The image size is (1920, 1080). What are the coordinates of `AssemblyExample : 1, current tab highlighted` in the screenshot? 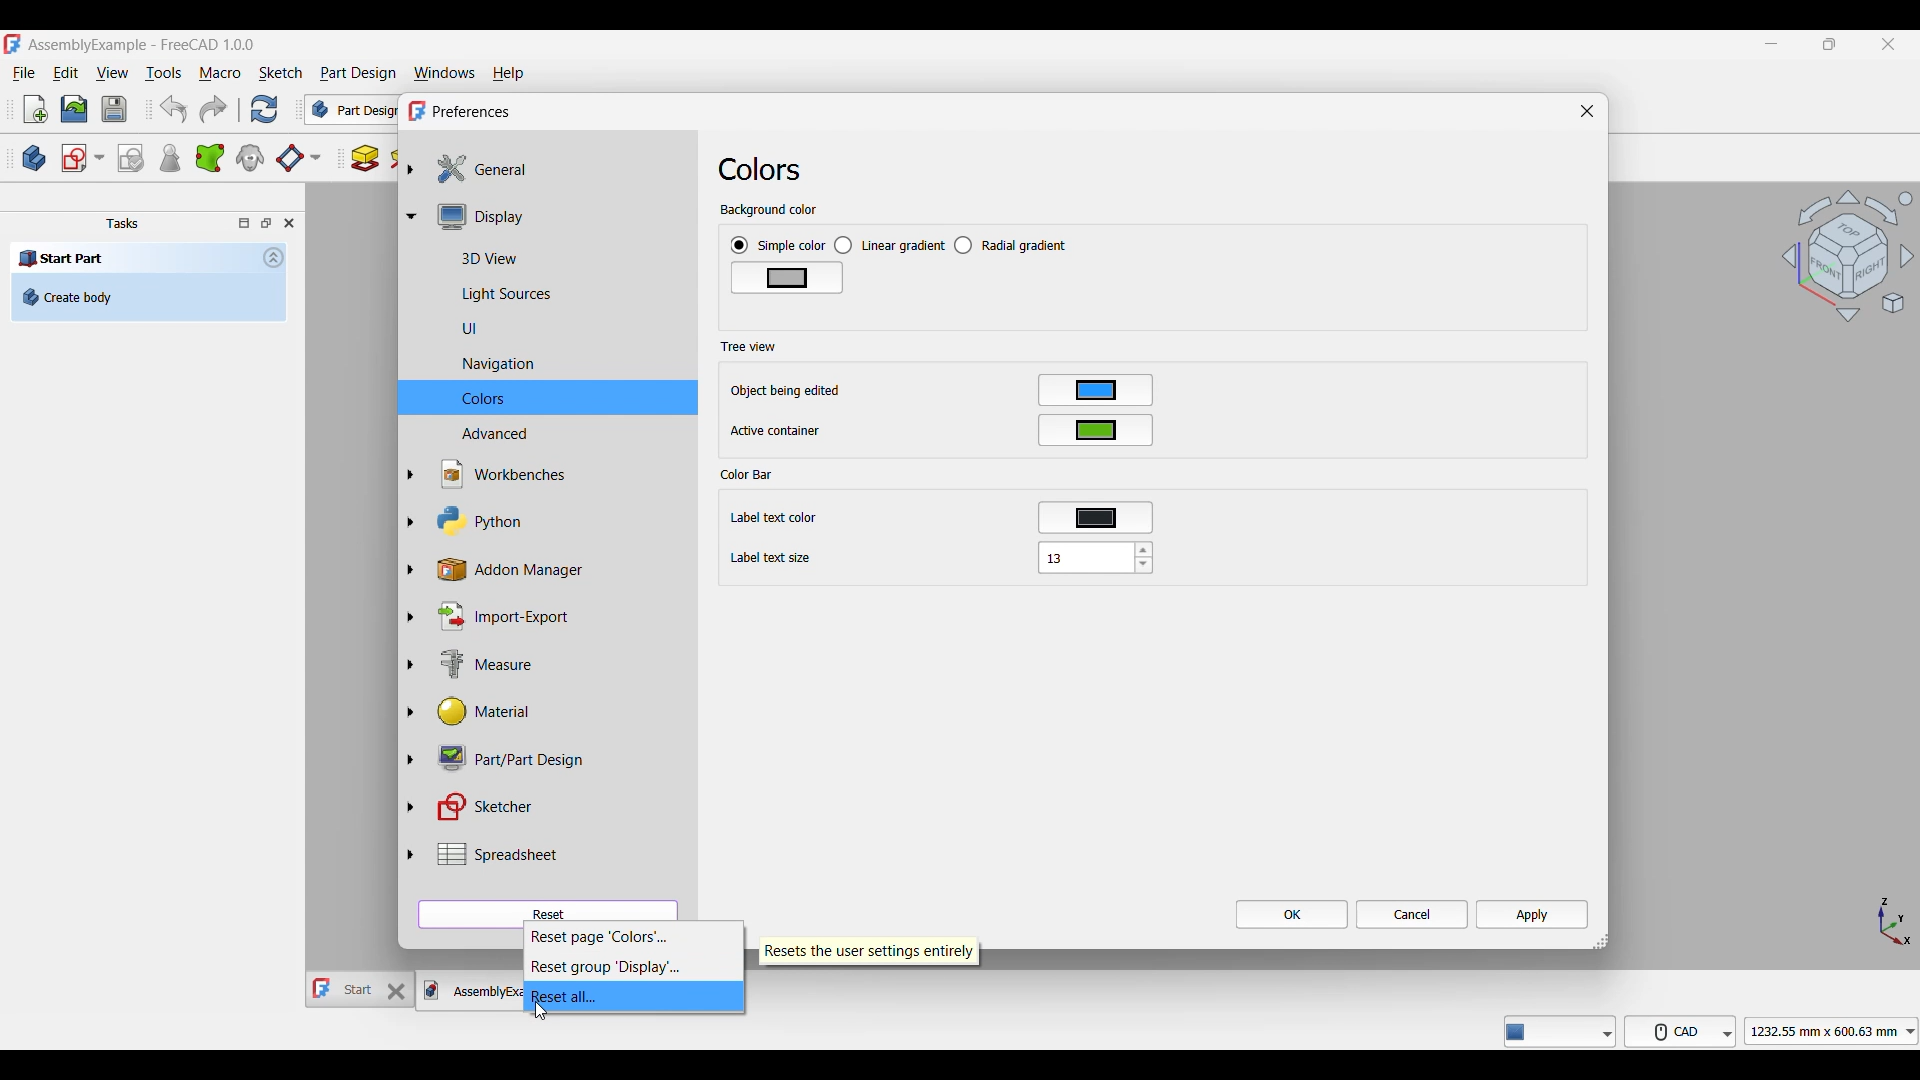 It's located at (468, 991).